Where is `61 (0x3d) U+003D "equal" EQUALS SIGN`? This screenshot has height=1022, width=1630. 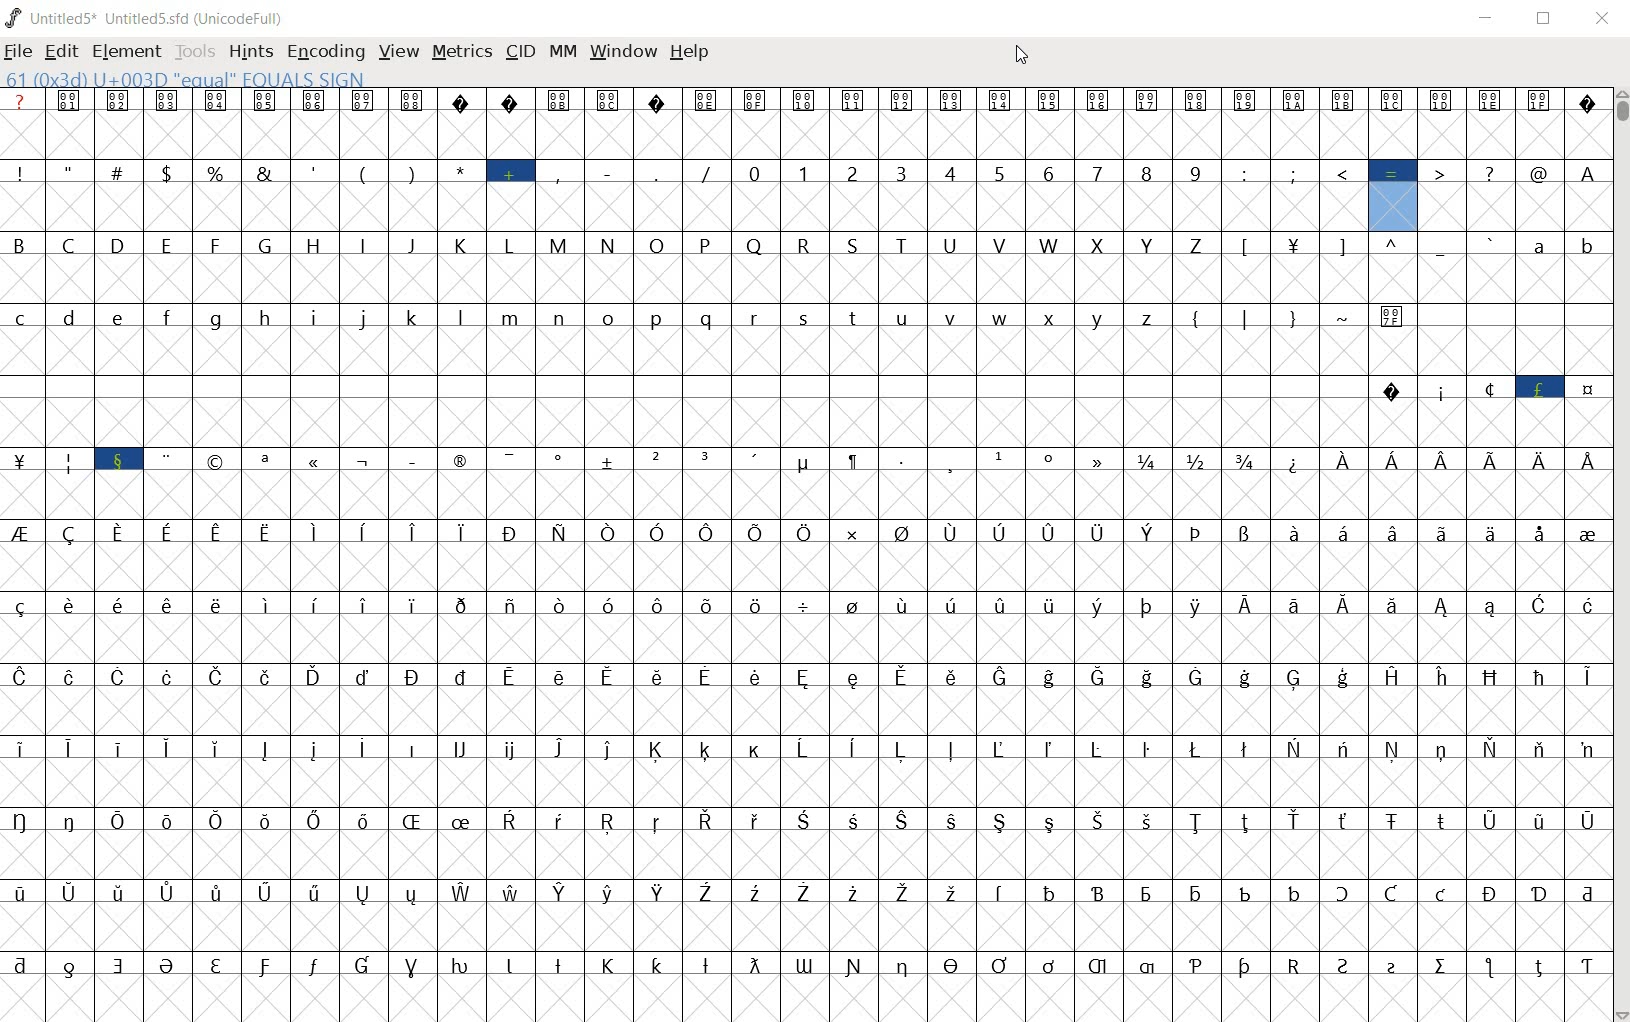 61 (0x3d) U+003D "equal" EQUALS SIGN is located at coordinates (187, 80).